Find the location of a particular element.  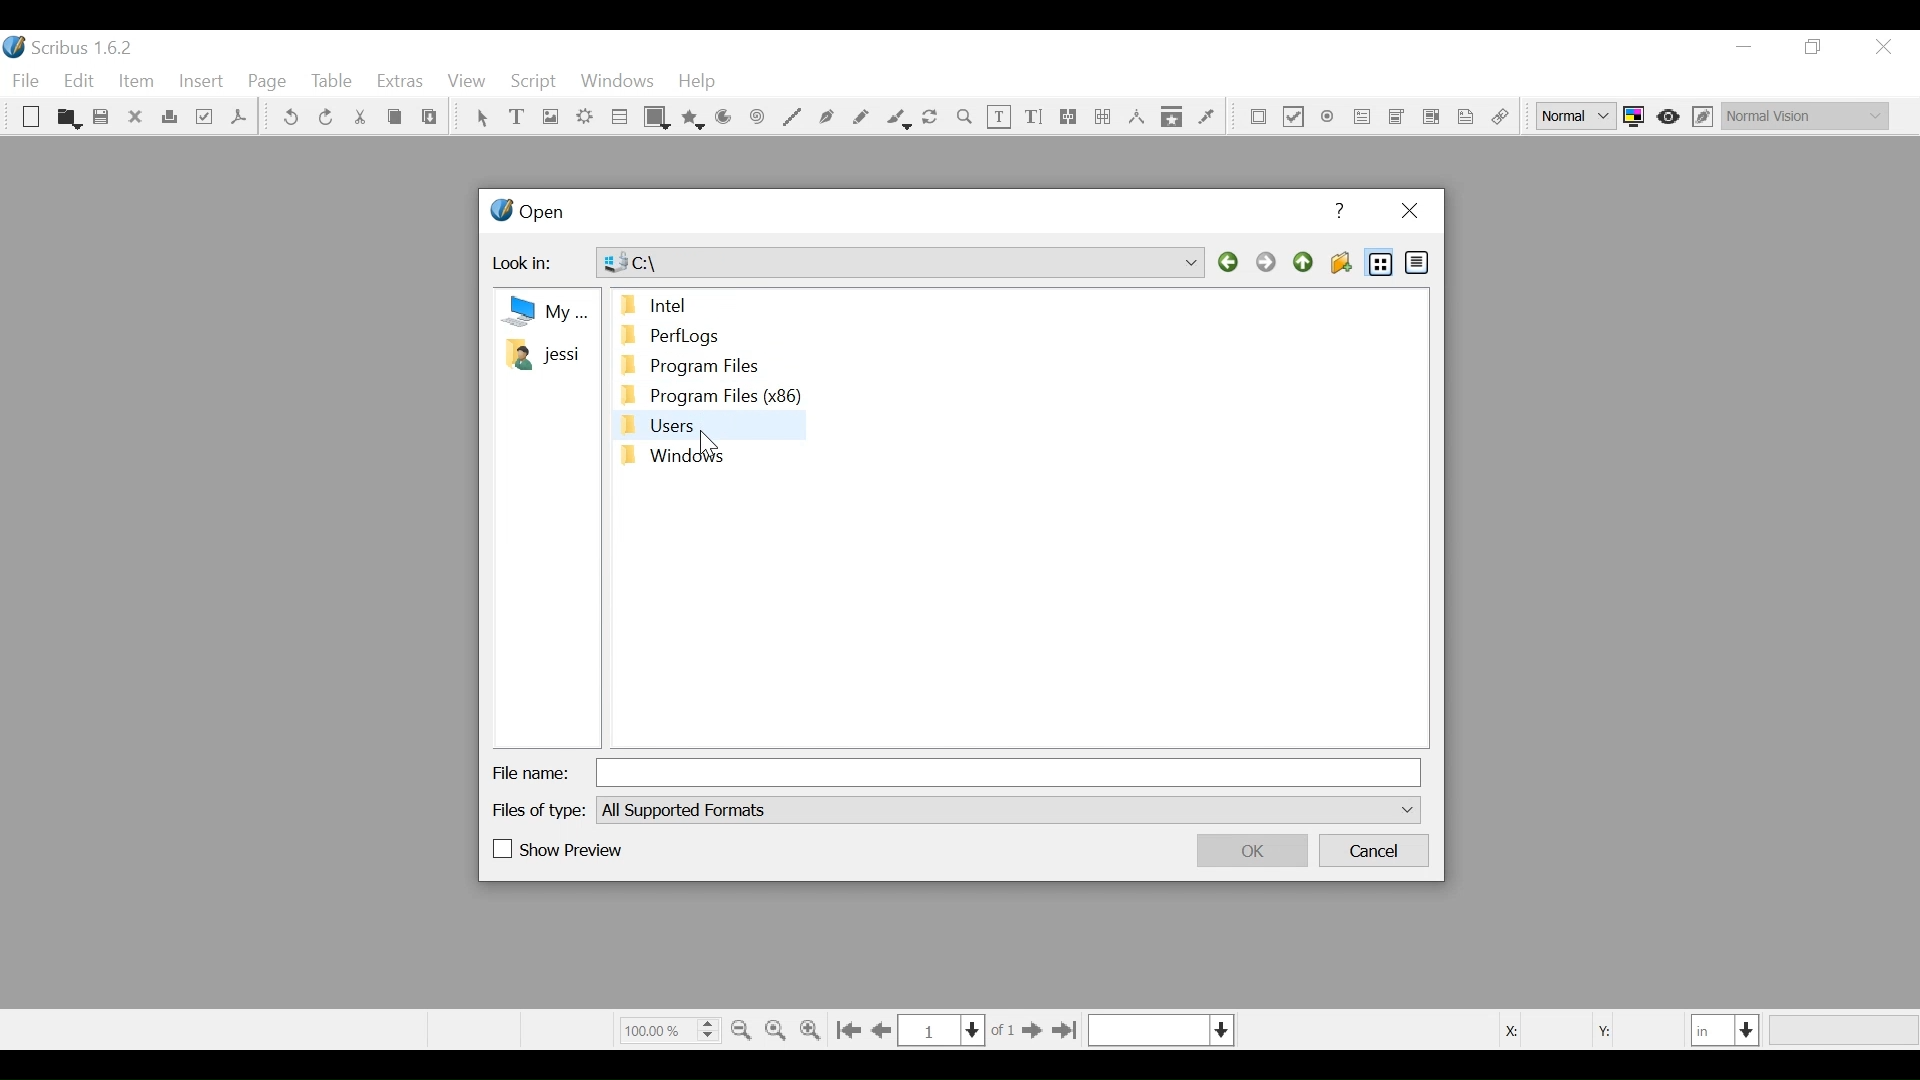

Table is located at coordinates (333, 83).